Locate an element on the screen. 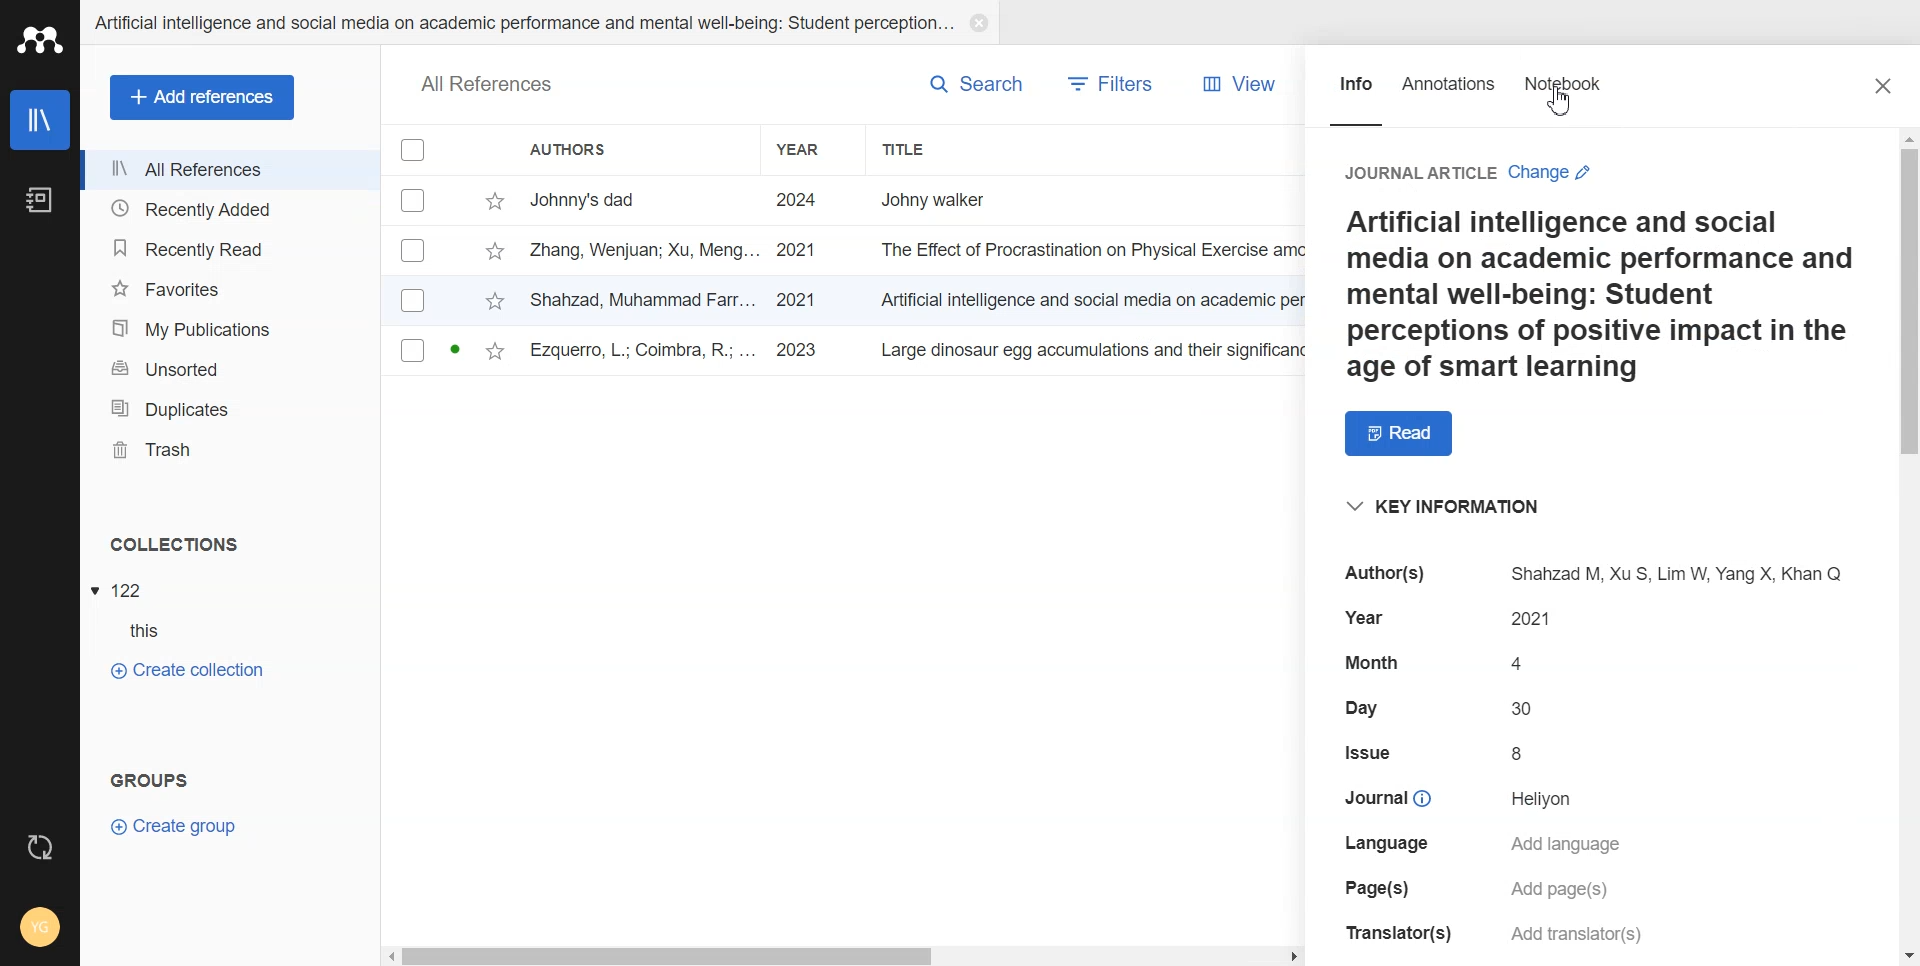  journal article is located at coordinates (1414, 172).